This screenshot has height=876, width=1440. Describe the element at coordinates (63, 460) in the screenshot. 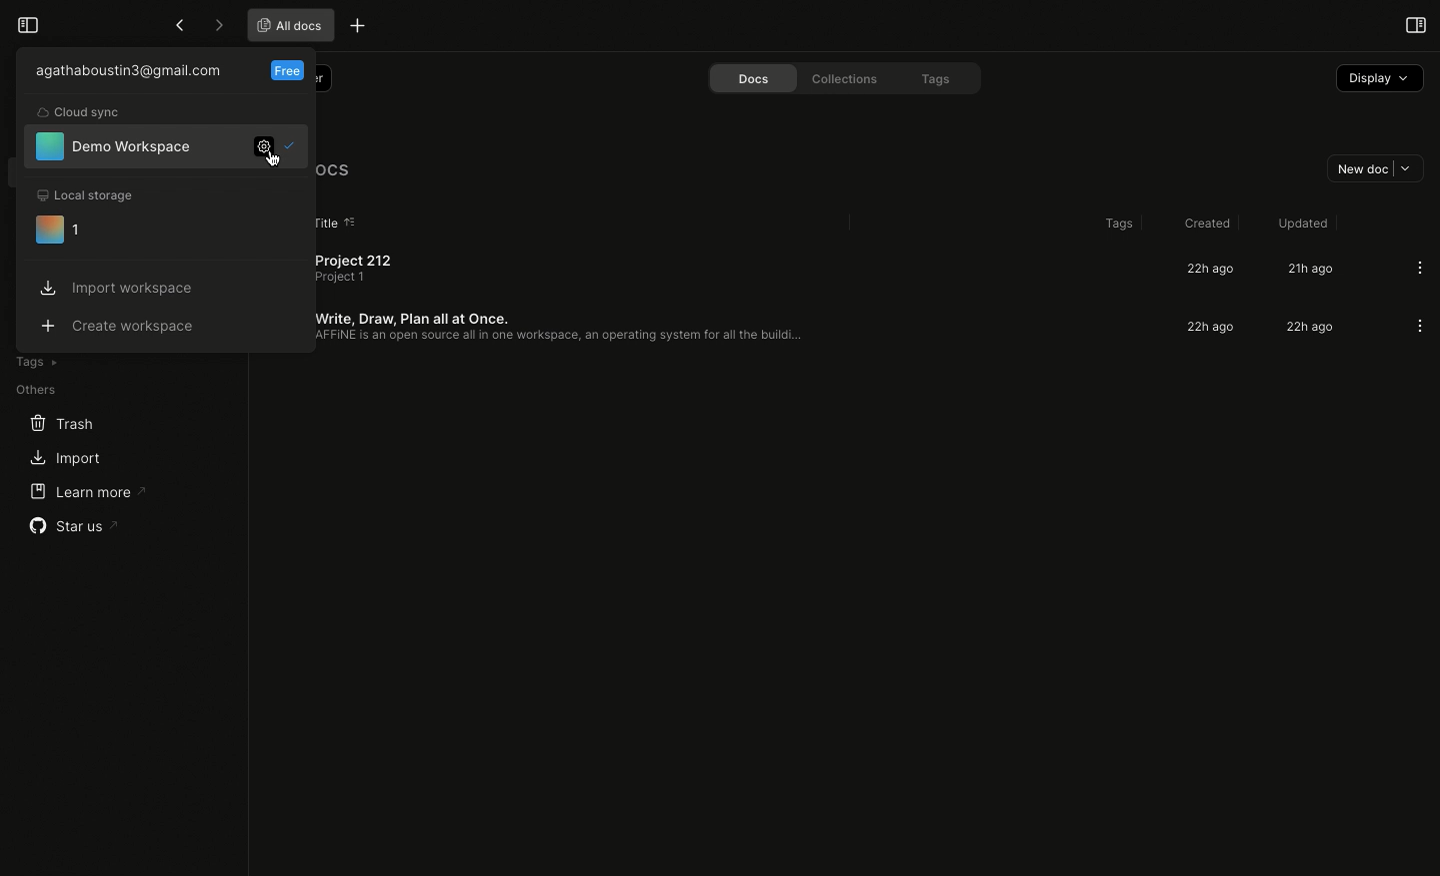

I see `Import` at that location.